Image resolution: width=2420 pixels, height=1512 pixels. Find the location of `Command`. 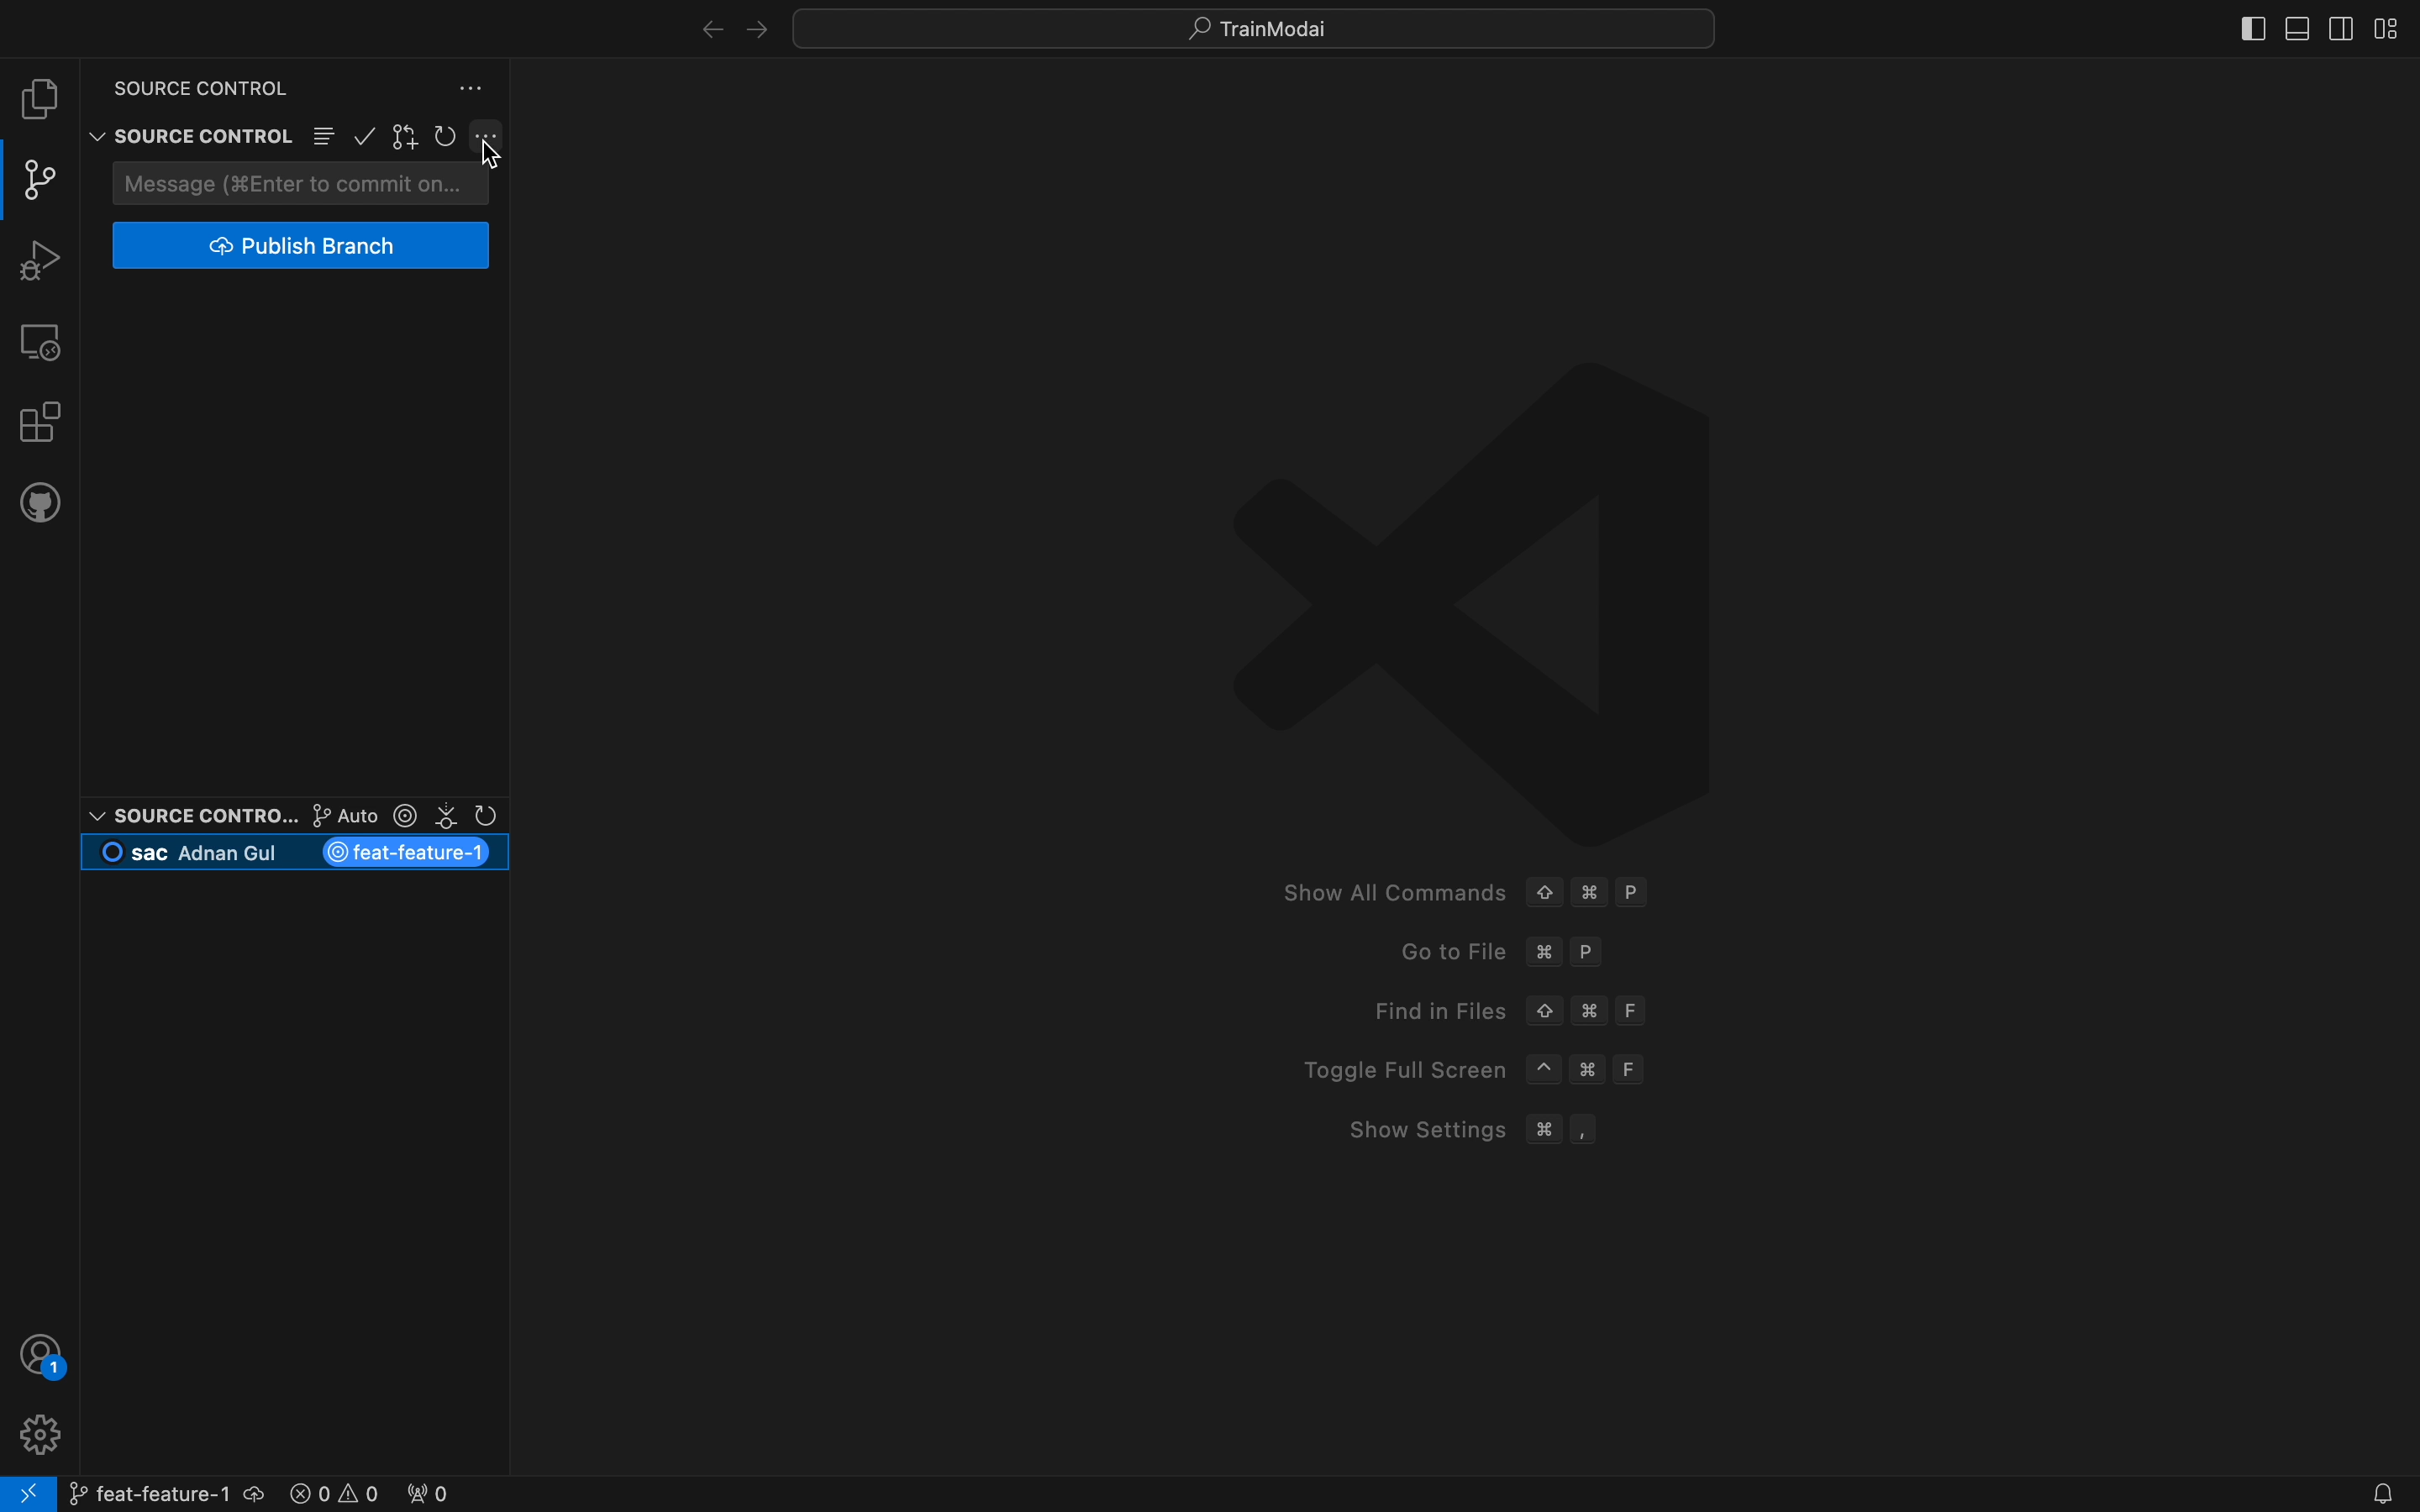

Command is located at coordinates (1590, 1010).